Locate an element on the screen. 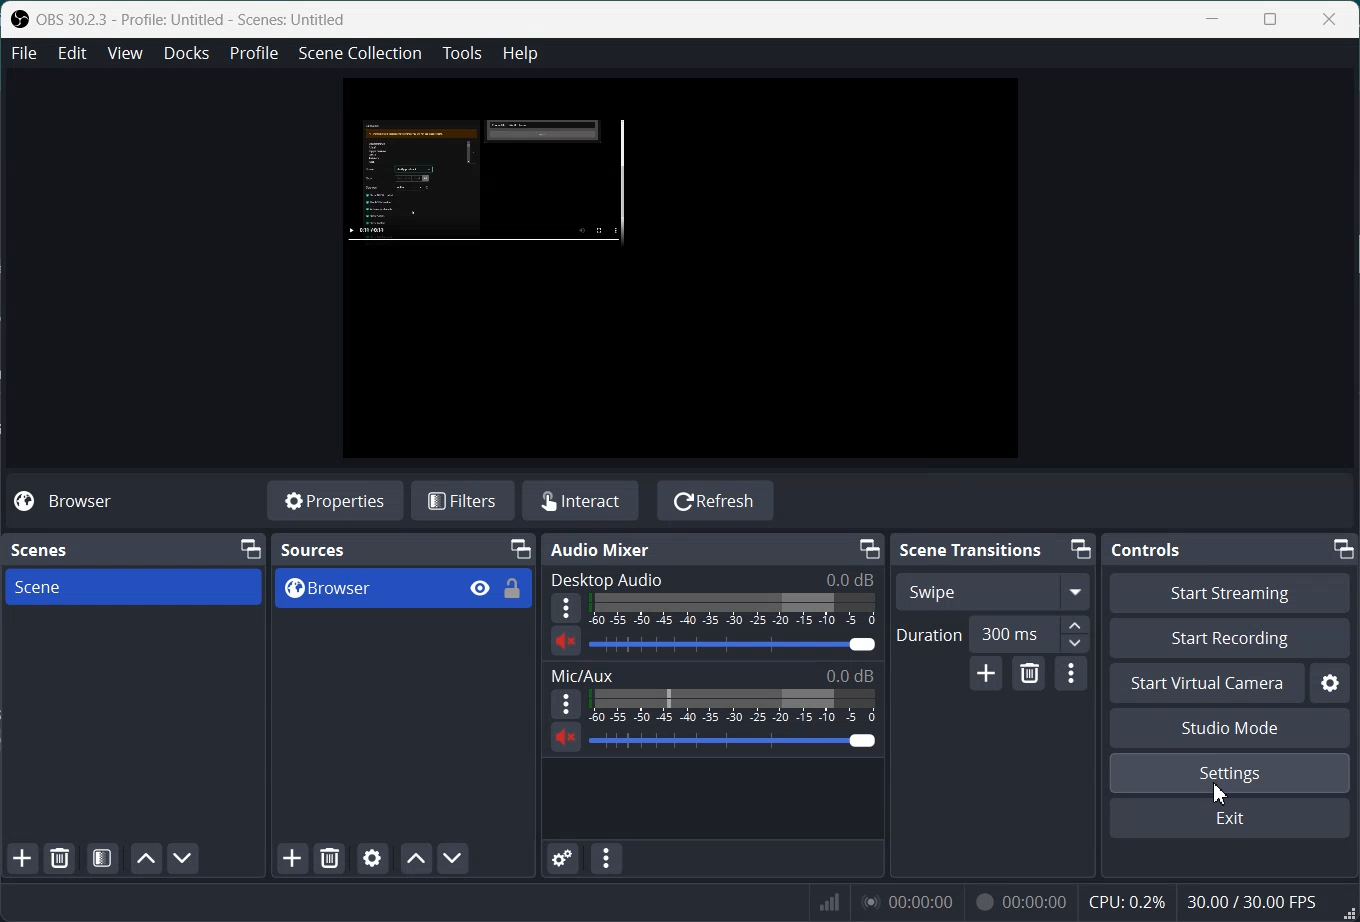 The height and width of the screenshot is (922, 1360). Browser is located at coordinates (80, 502).